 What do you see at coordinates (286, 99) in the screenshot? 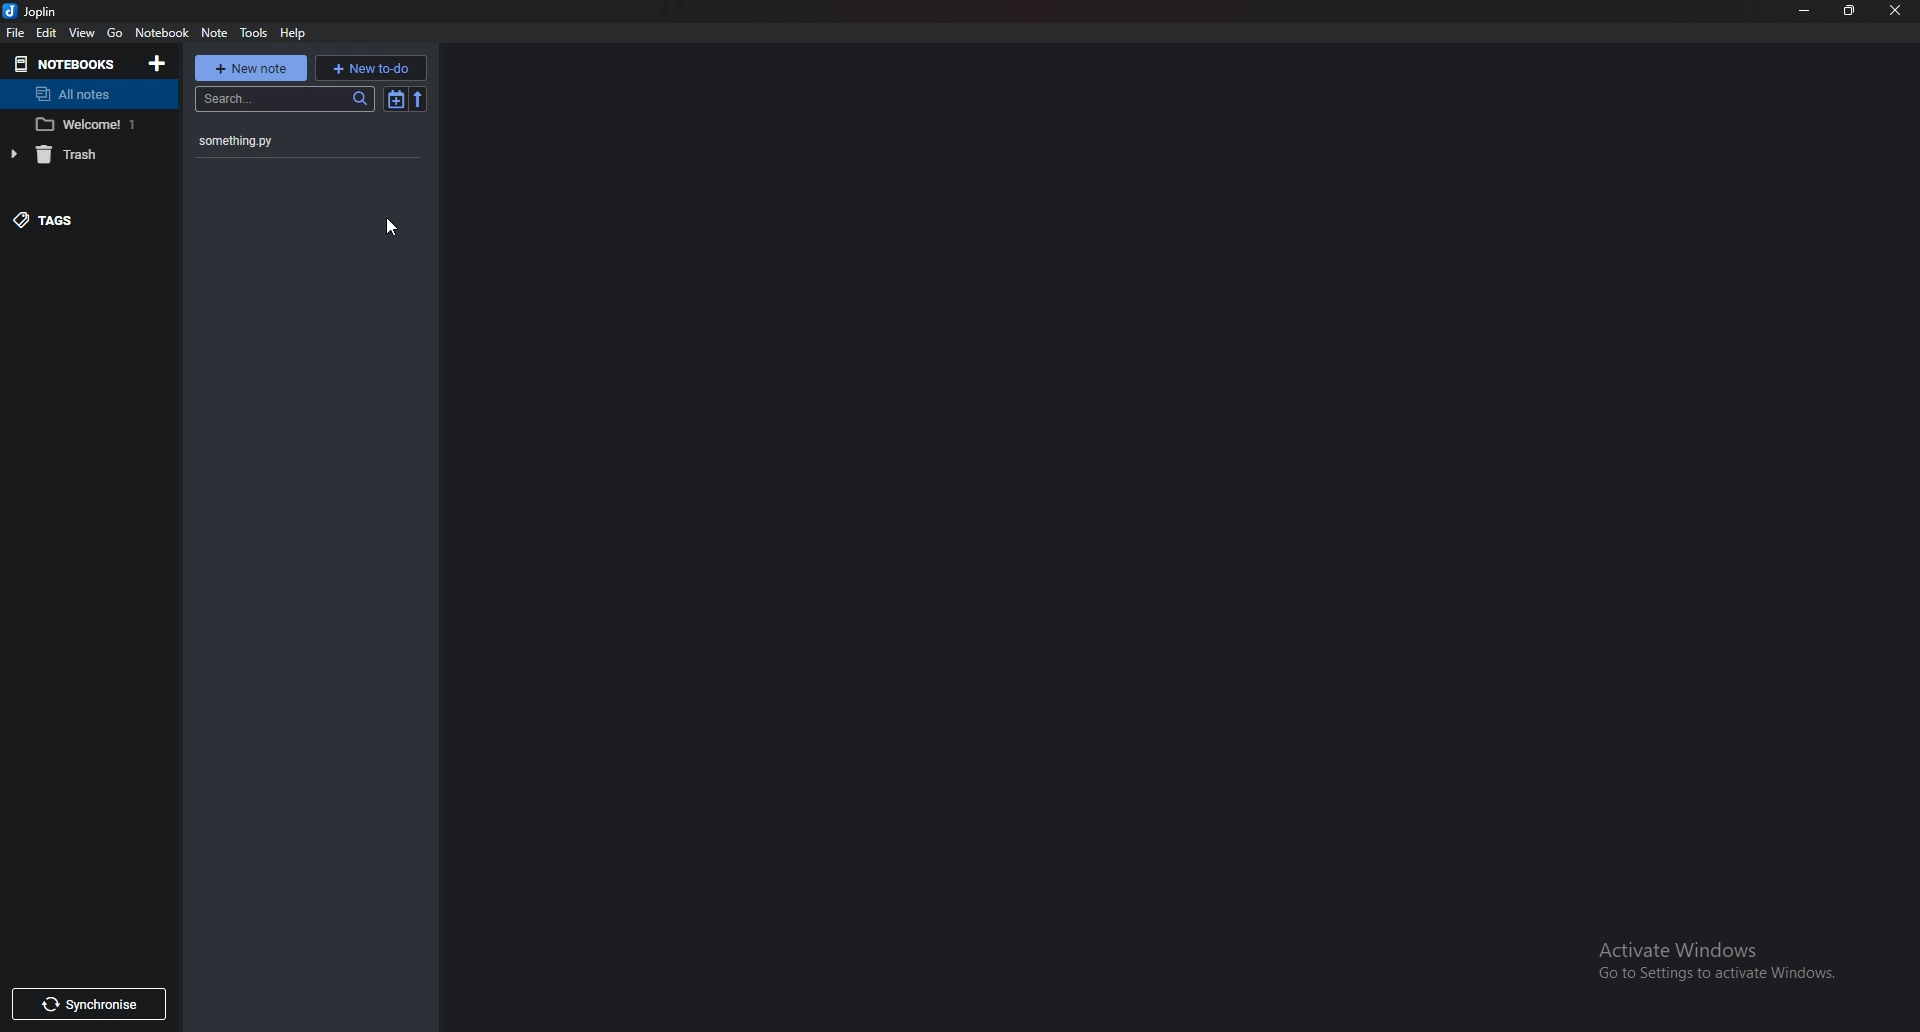
I see `search` at bounding box center [286, 99].